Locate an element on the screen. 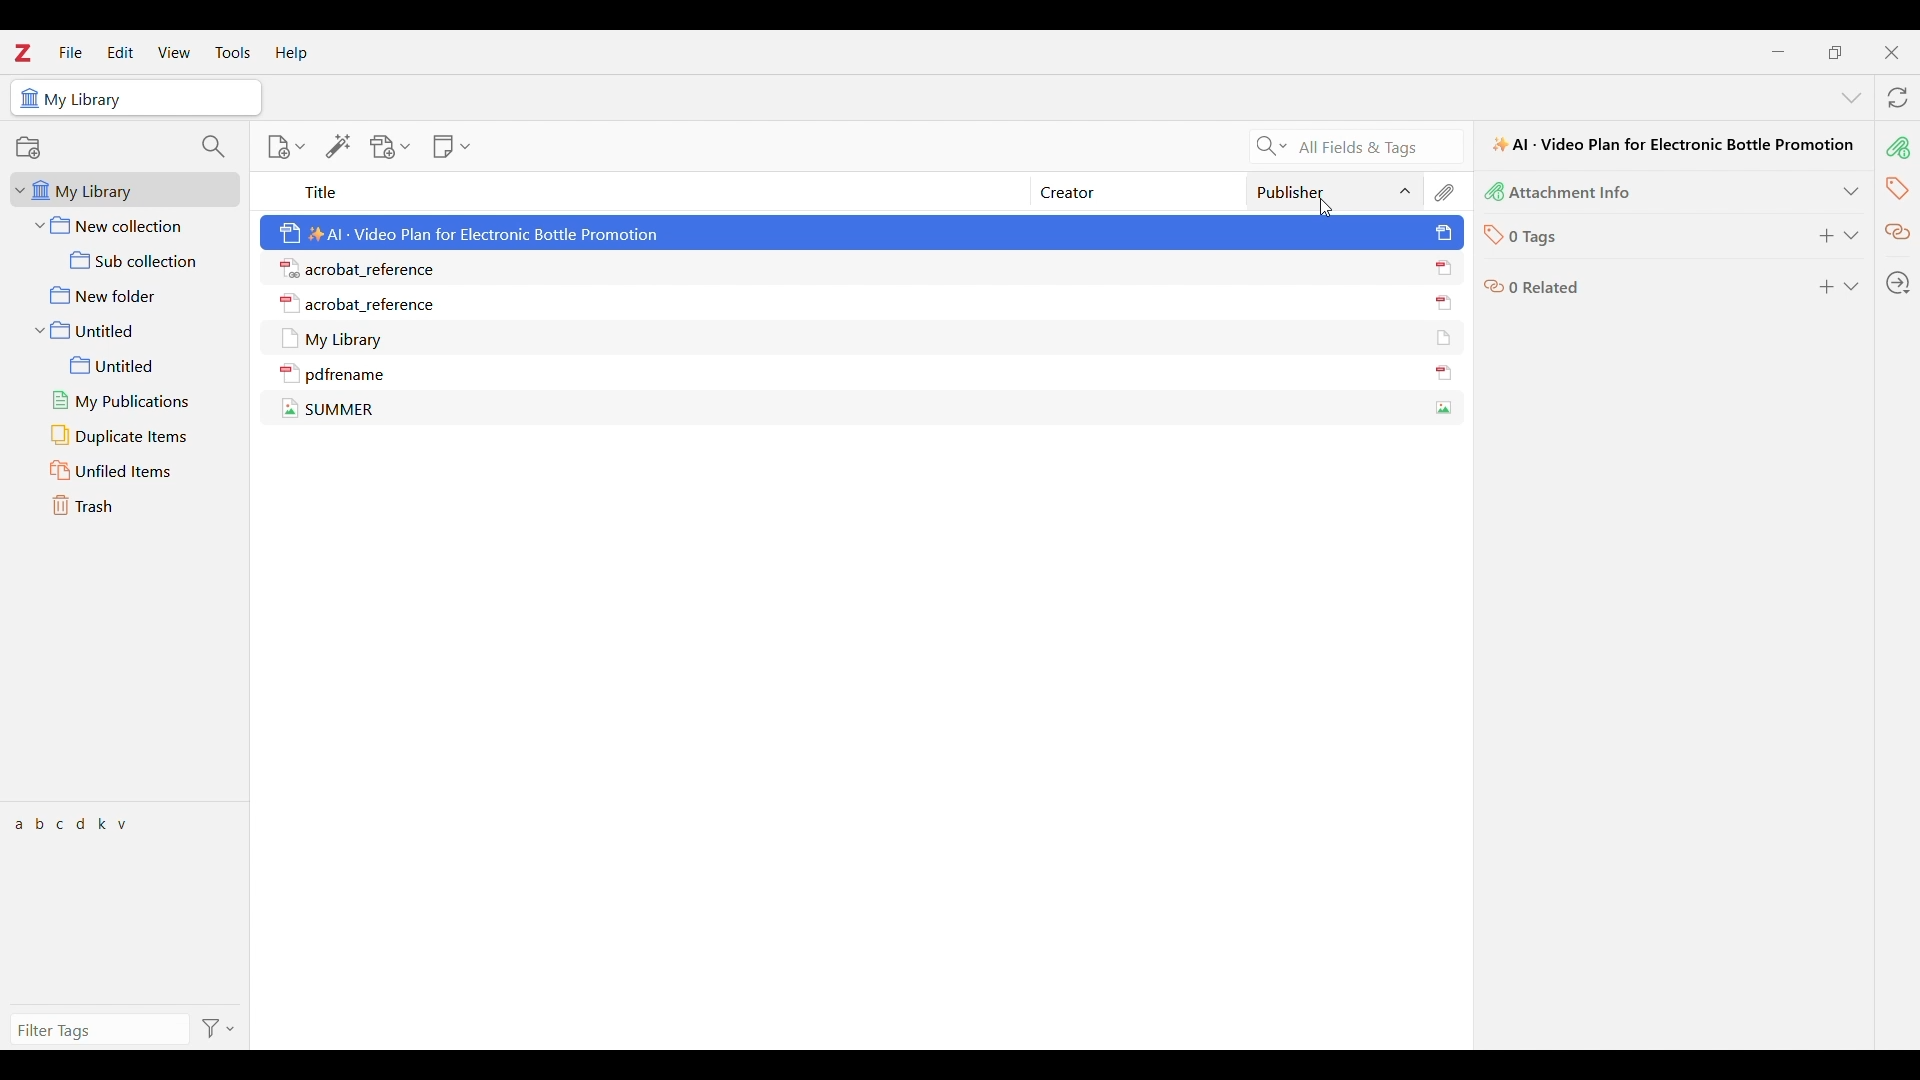  icon is located at coordinates (1494, 194).